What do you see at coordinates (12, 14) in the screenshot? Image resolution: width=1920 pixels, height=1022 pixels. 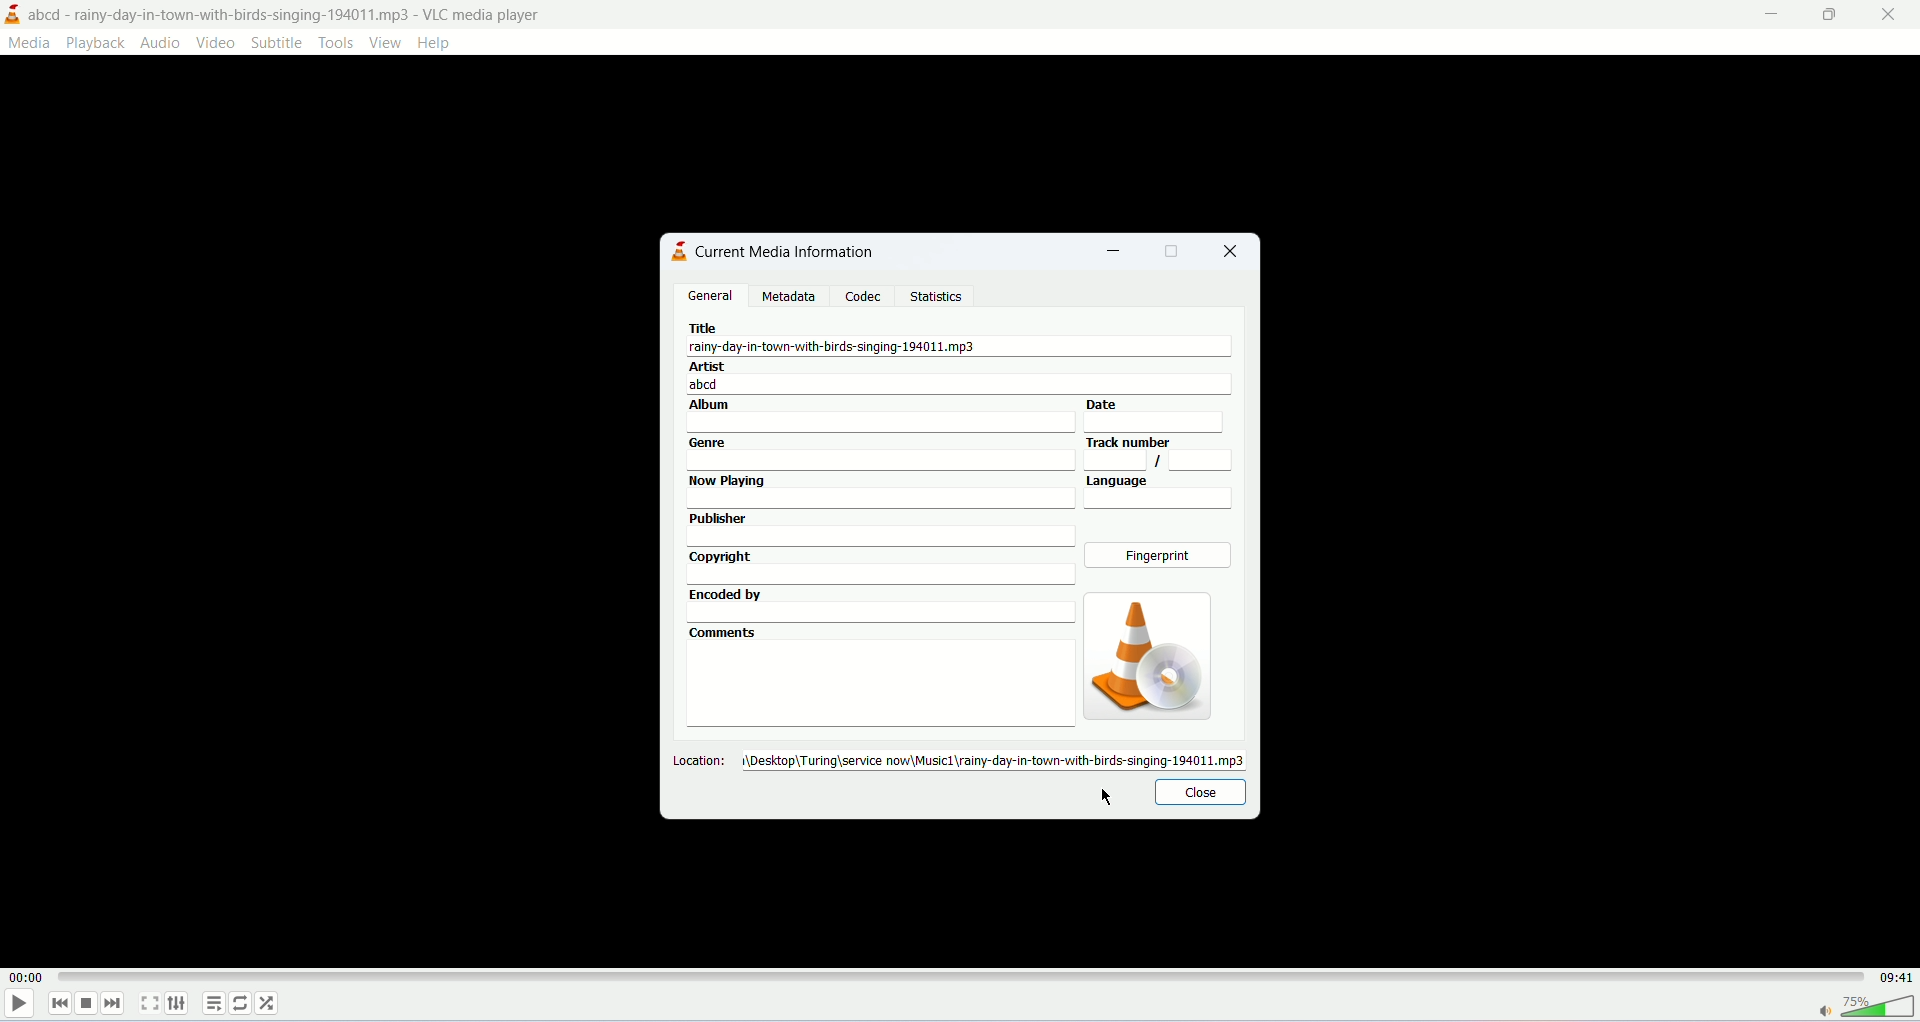 I see `logo` at bounding box center [12, 14].